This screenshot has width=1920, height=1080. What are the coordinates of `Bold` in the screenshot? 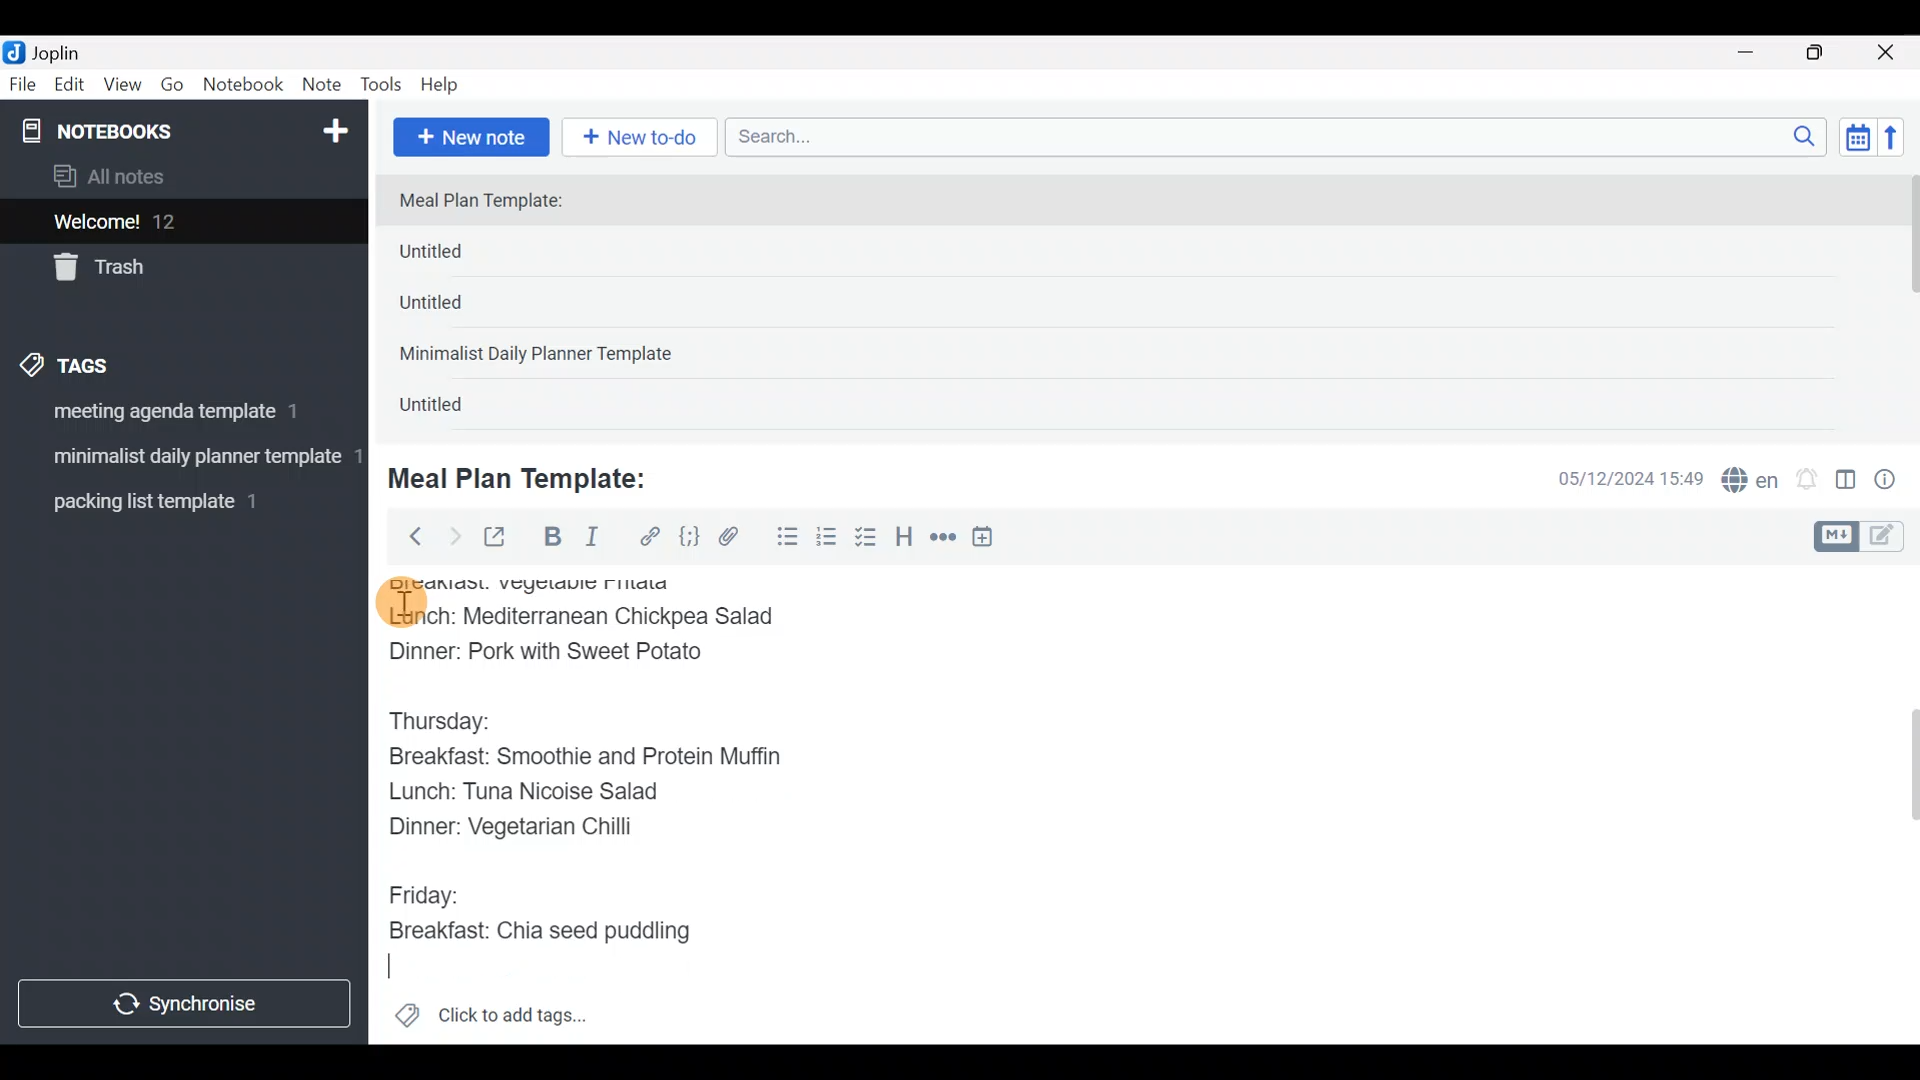 It's located at (551, 539).